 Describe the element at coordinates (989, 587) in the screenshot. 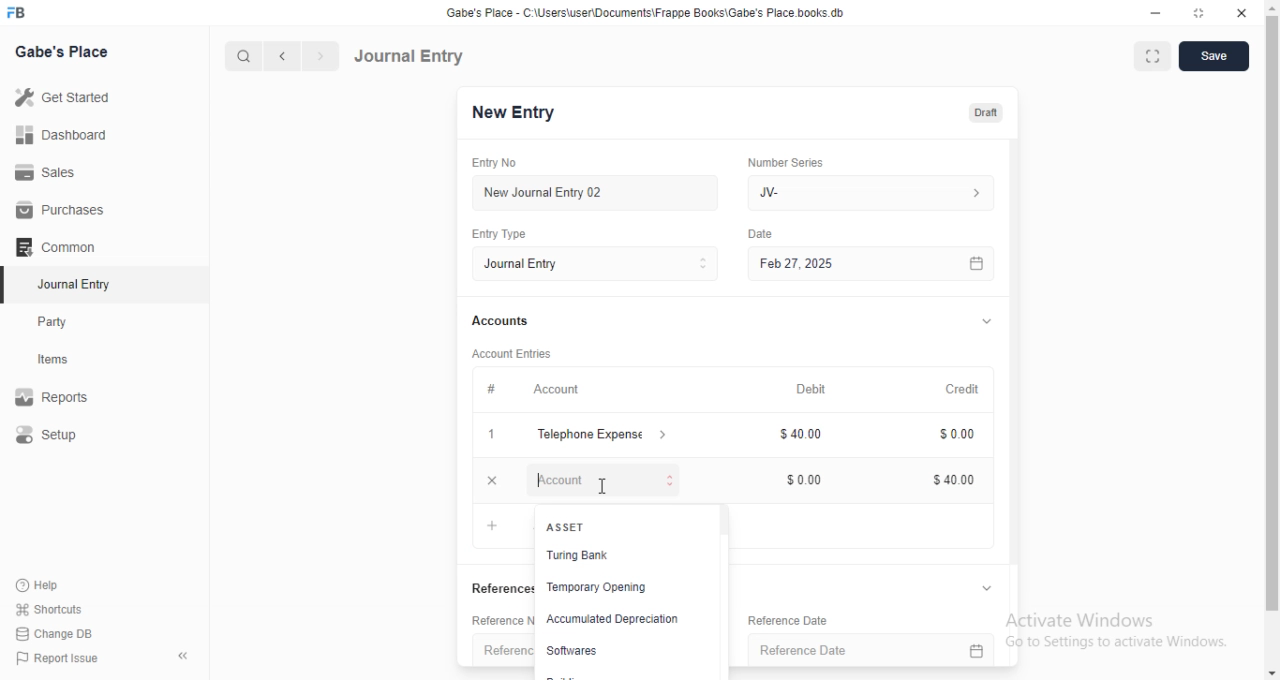

I see `Hide` at that location.